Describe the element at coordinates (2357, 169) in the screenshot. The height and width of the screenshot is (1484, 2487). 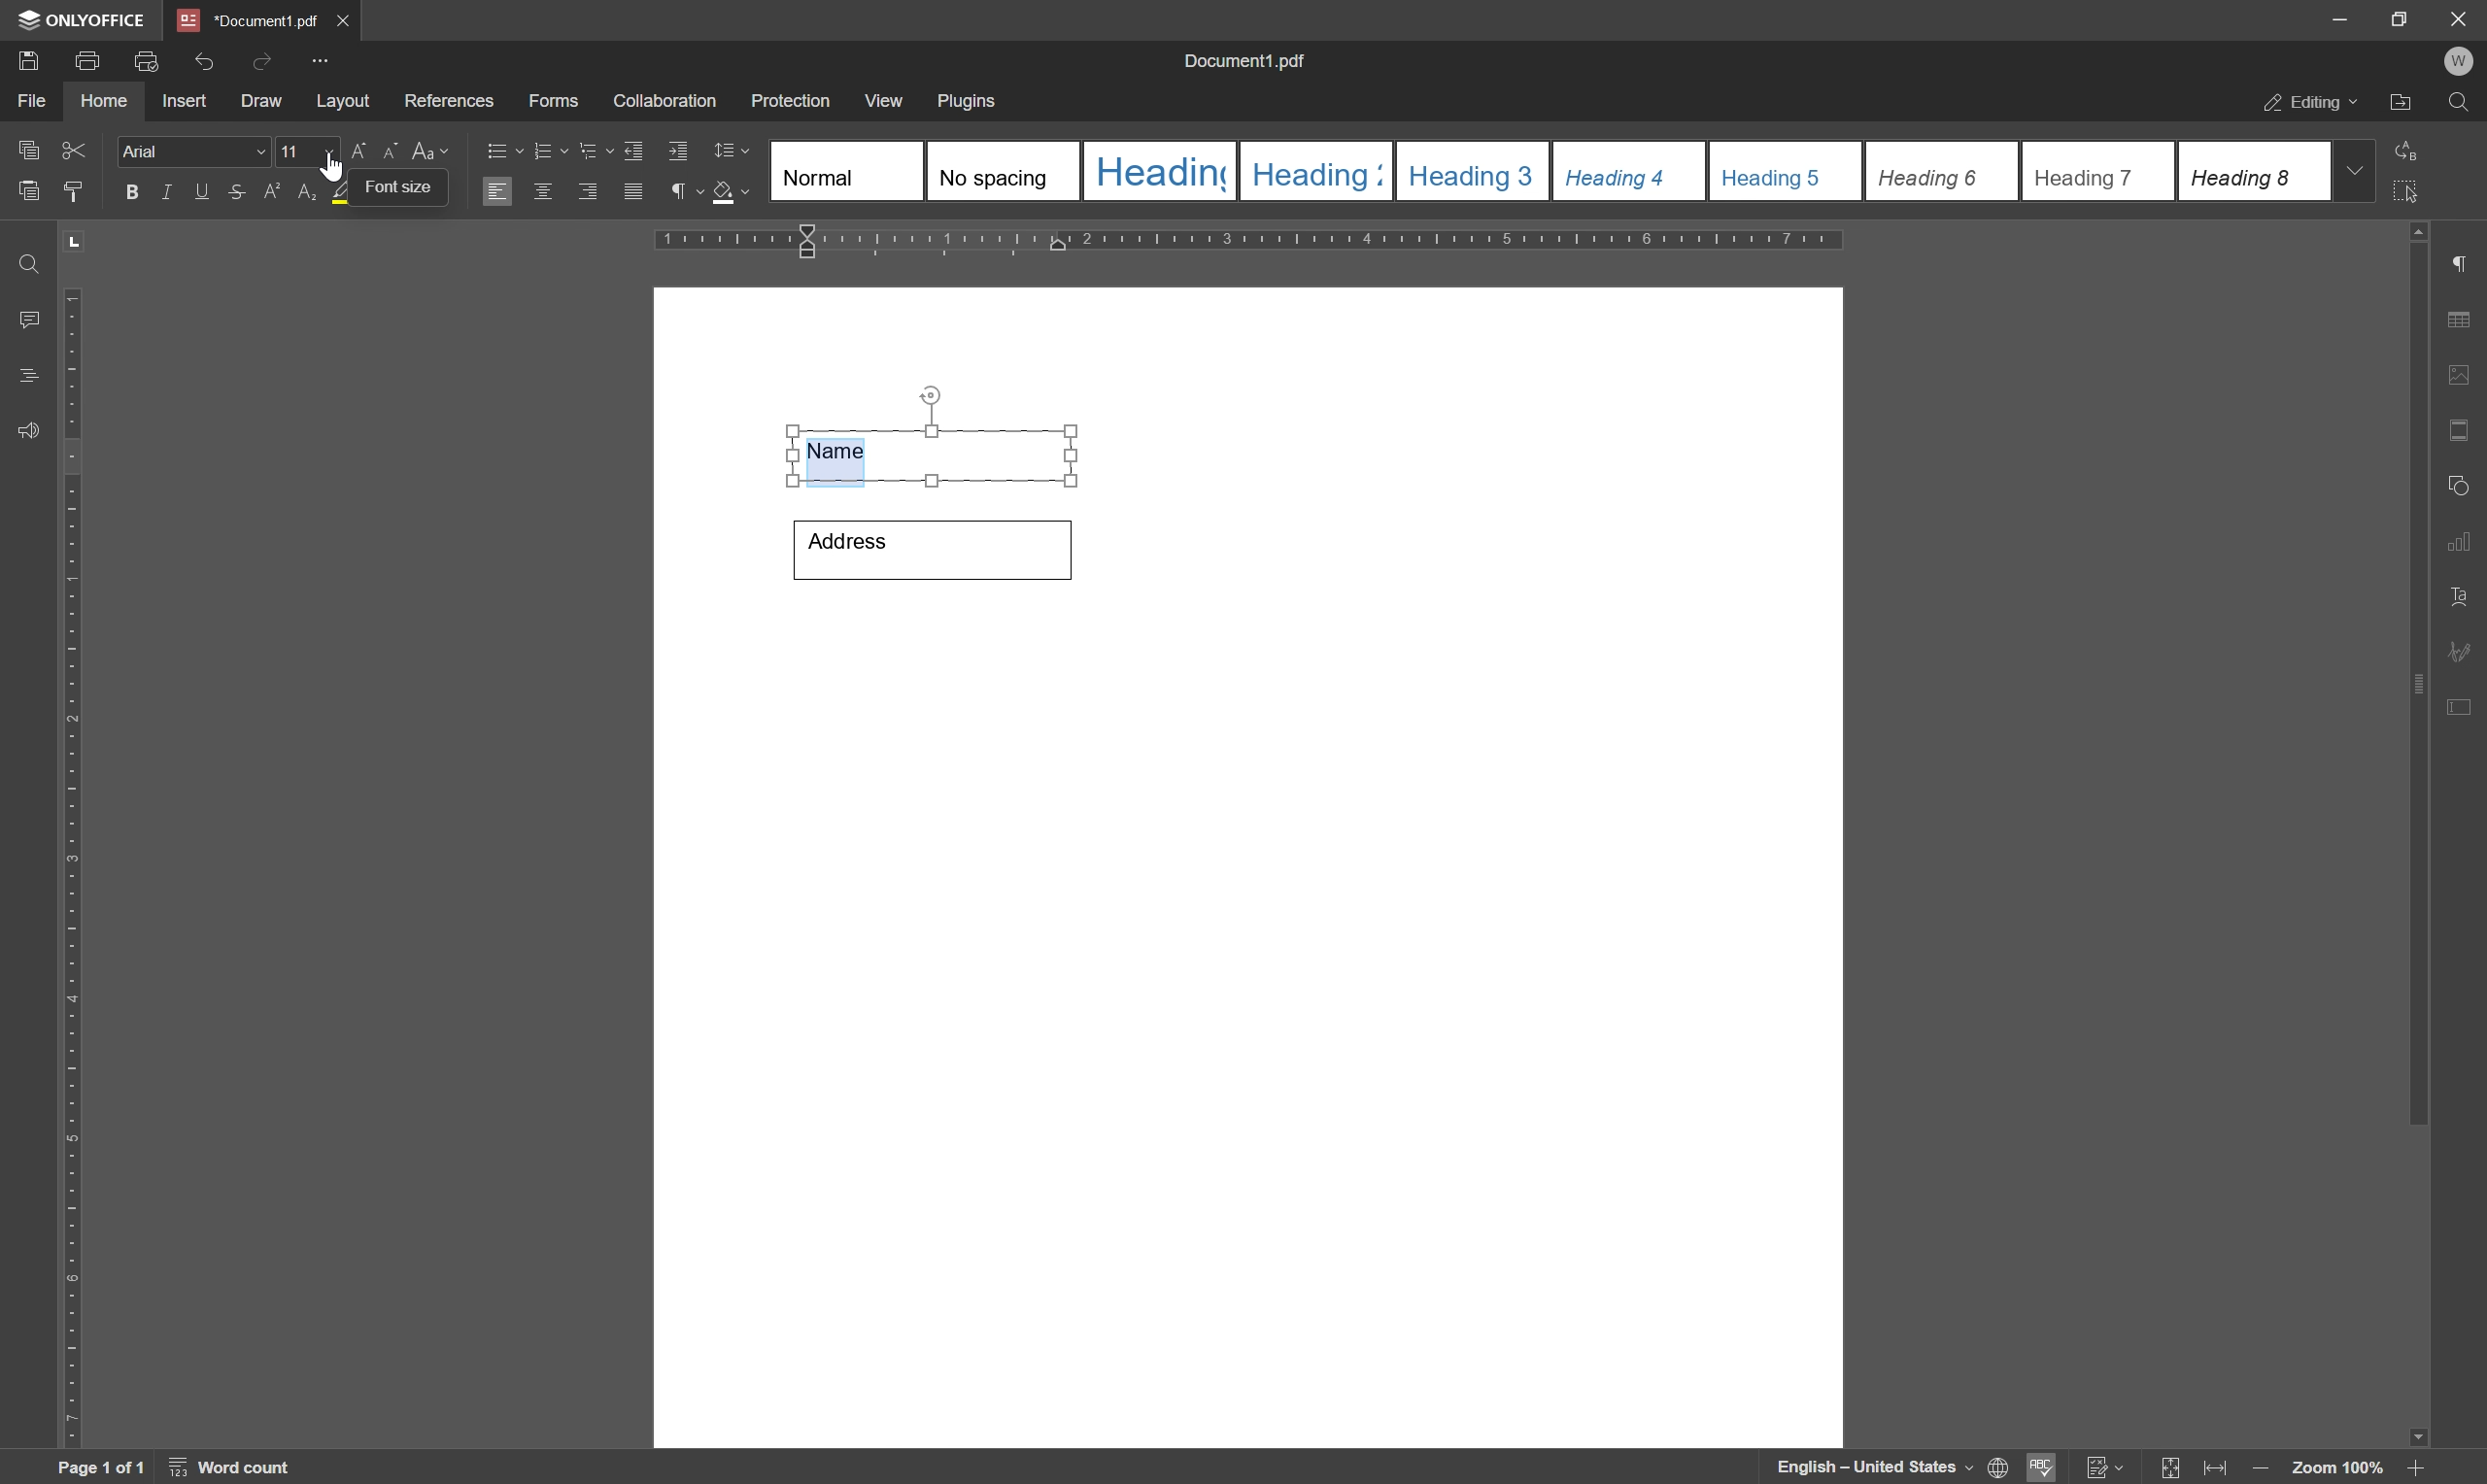
I see `drop down` at that location.